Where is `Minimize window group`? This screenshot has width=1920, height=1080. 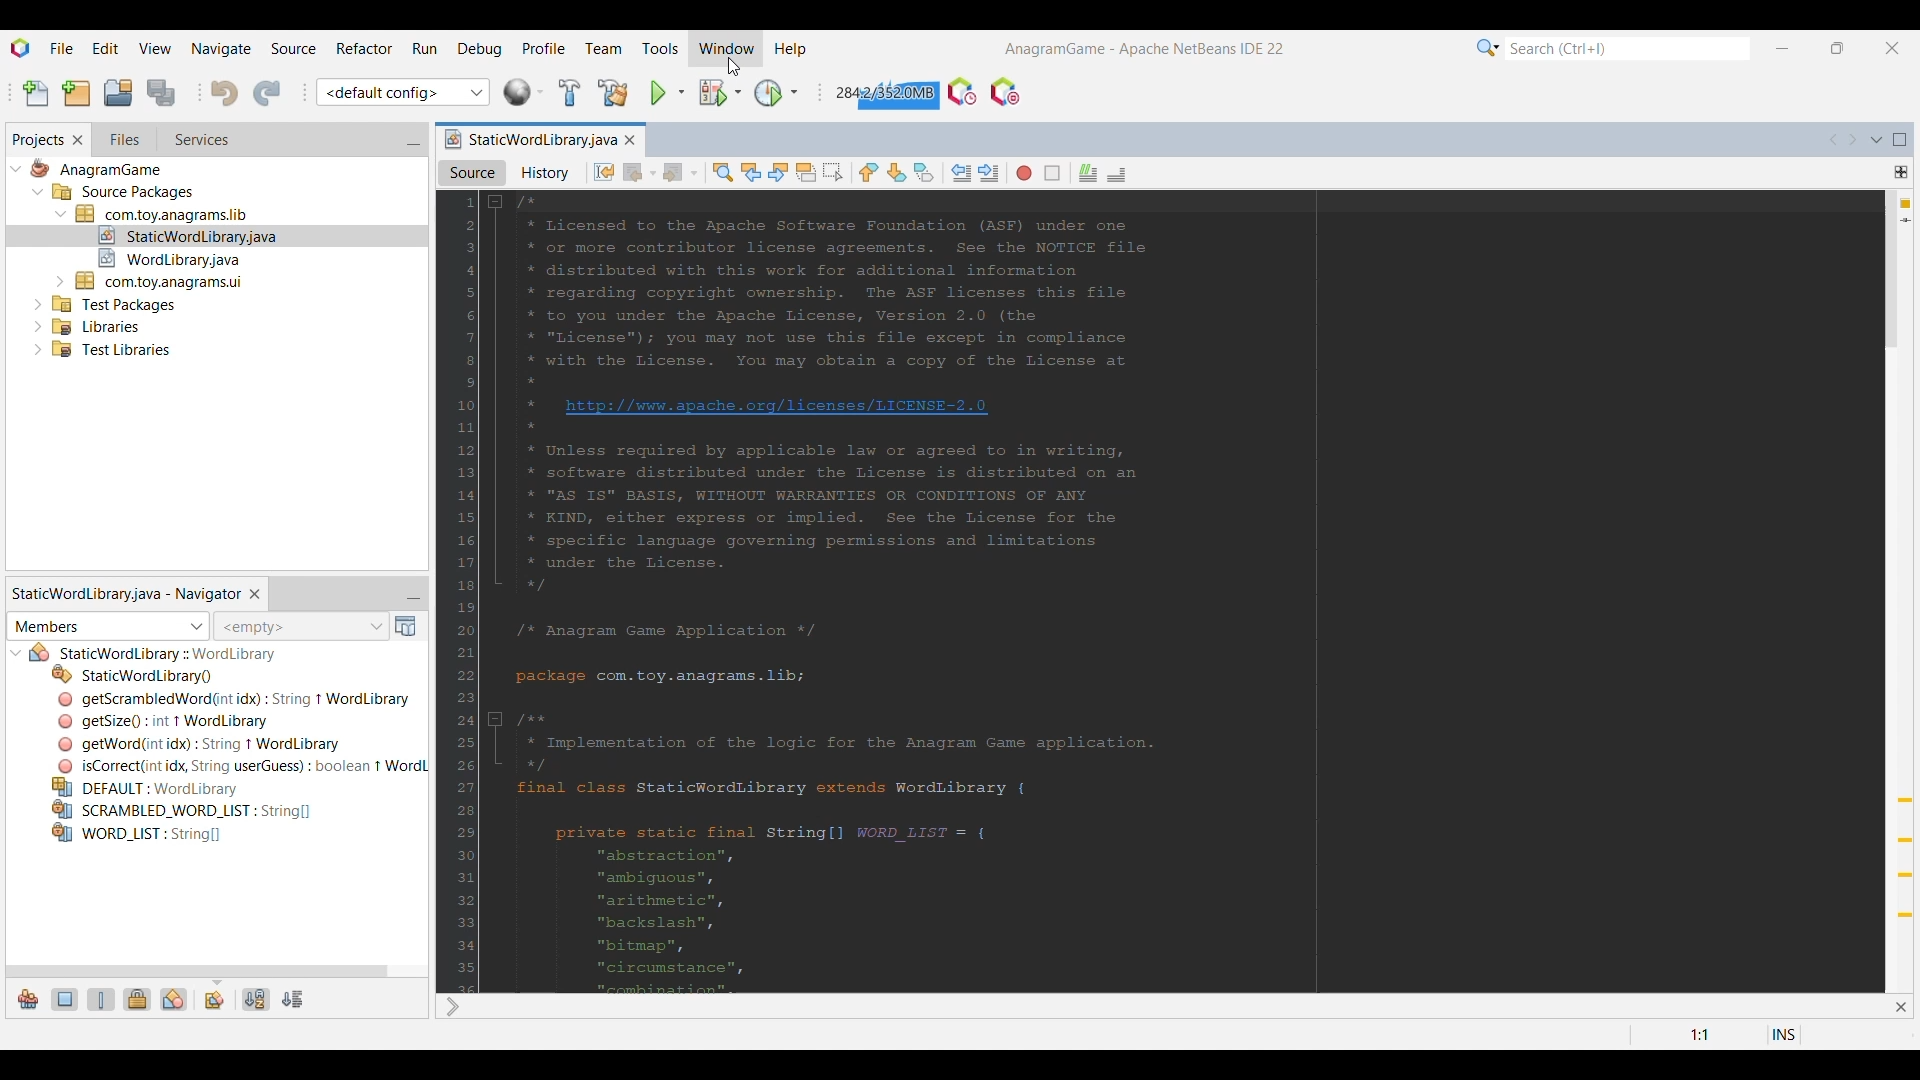 Minimize window group is located at coordinates (413, 141).